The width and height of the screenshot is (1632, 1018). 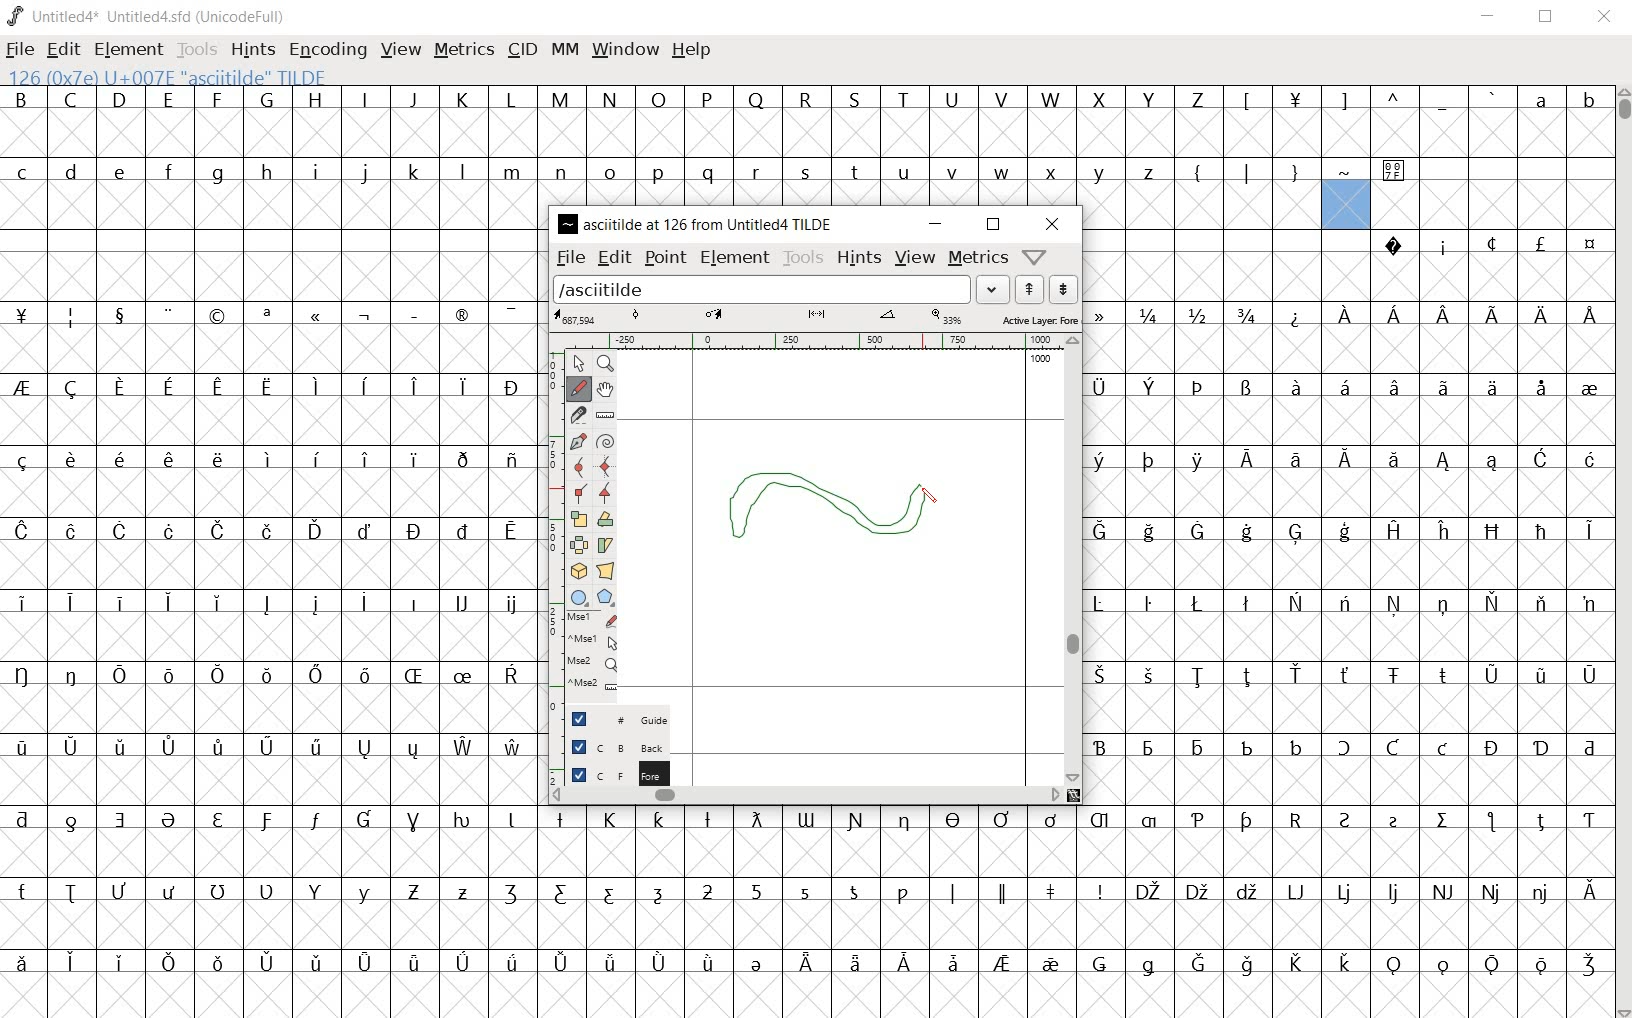 What do you see at coordinates (1077, 122) in the screenshot?
I see `glyph characters` at bounding box center [1077, 122].